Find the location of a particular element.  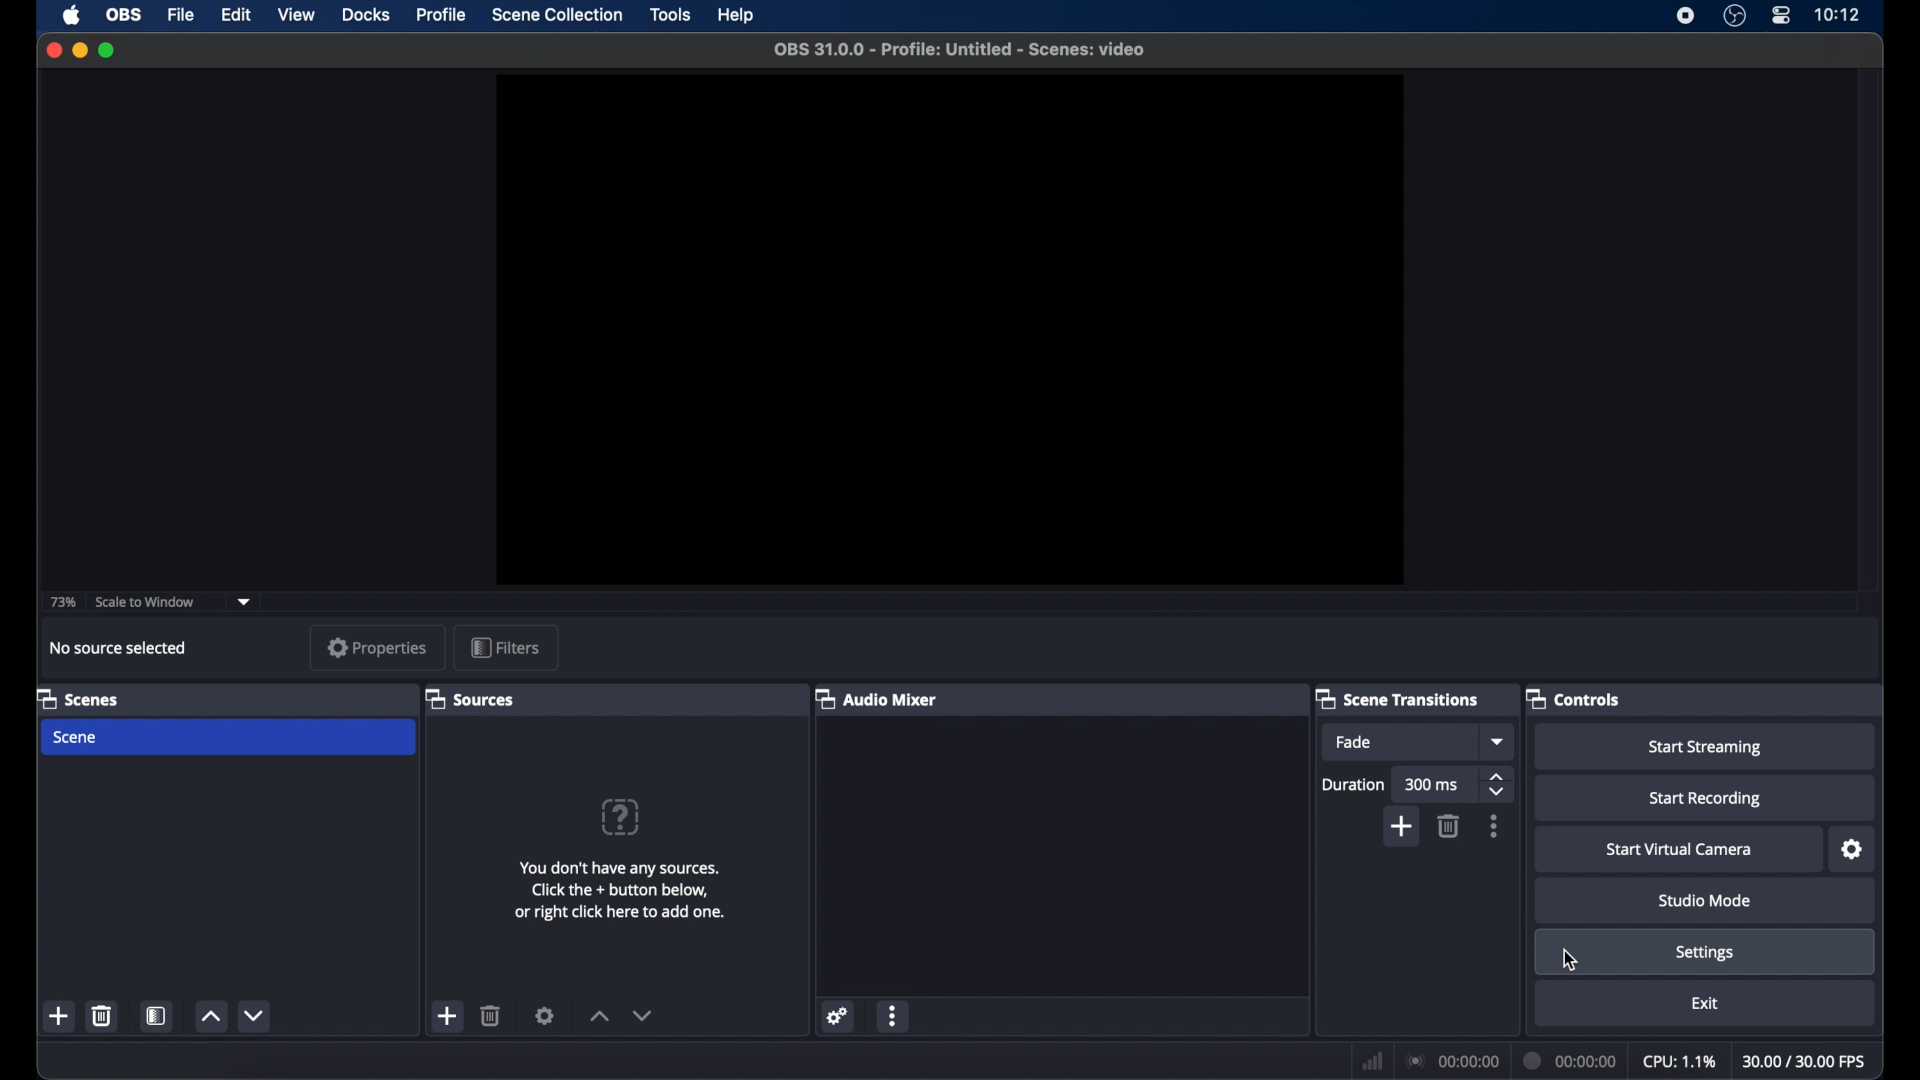

question mark icon is located at coordinates (620, 817).